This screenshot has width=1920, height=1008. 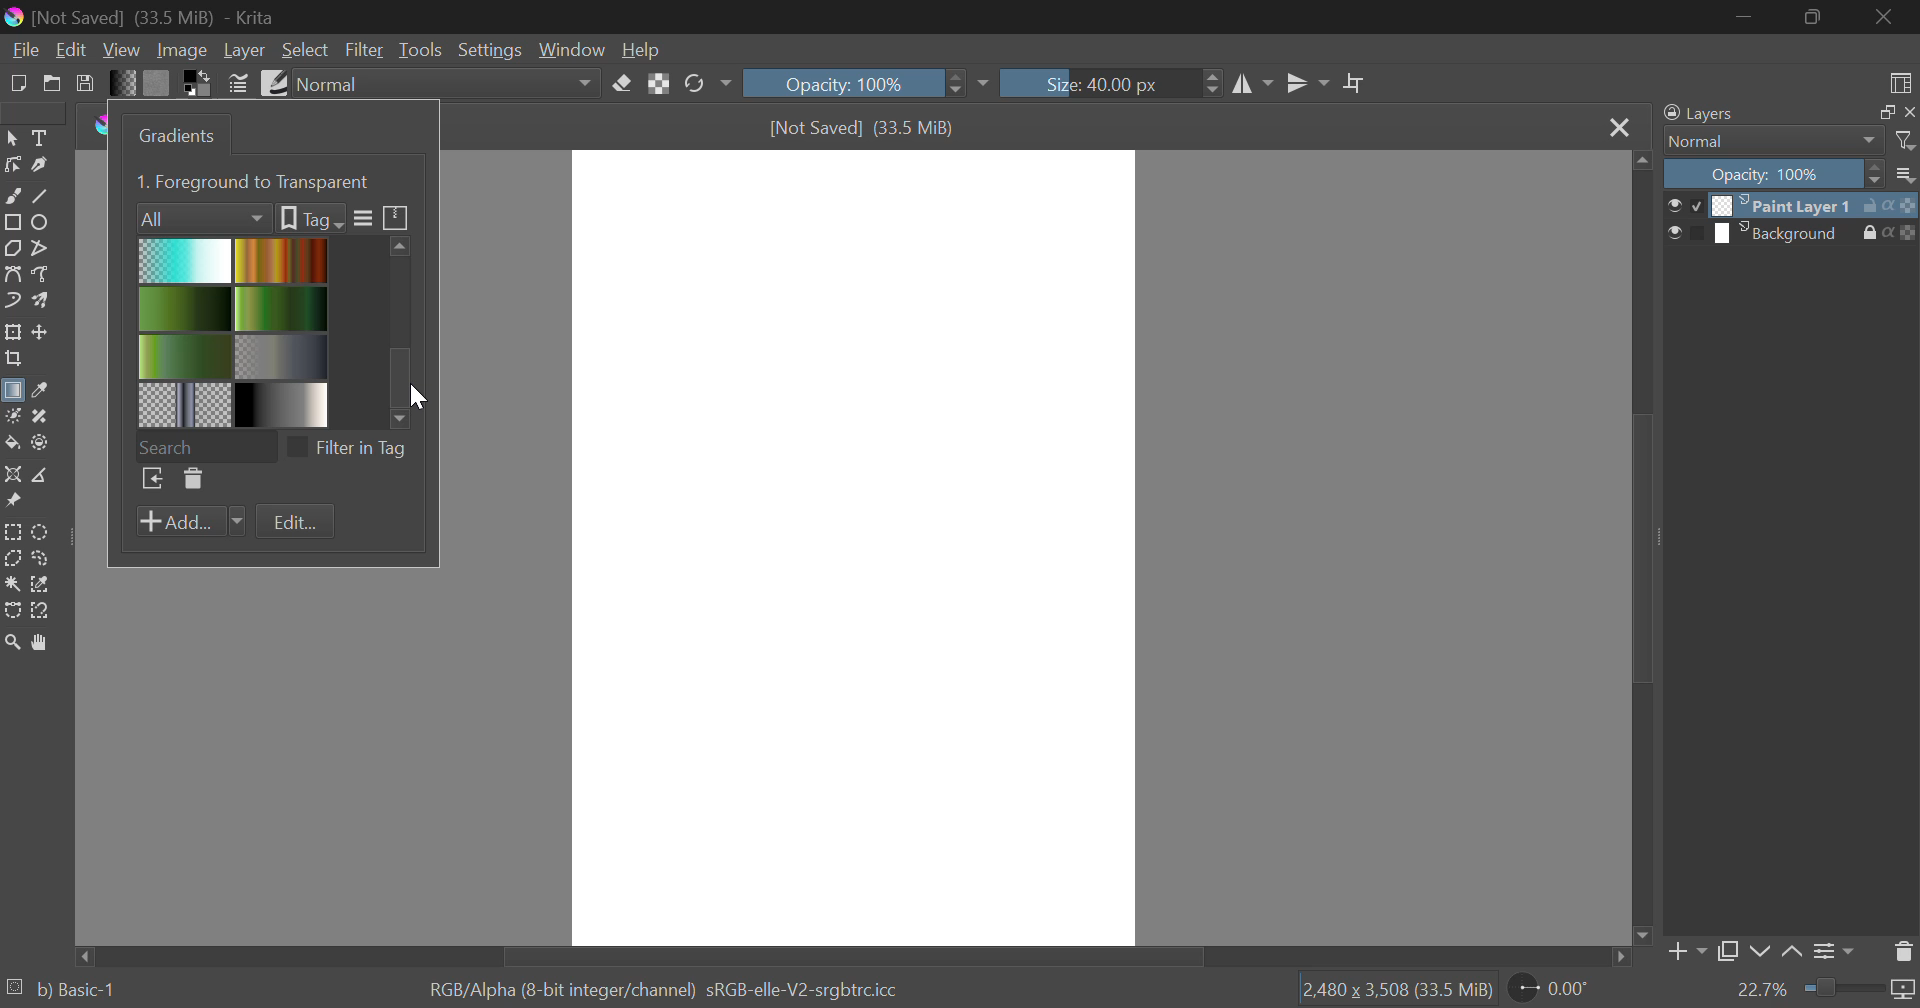 What do you see at coordinates (198, 82) in the screenshot?
I see `Colors in use` at bounding box center [198, 82].